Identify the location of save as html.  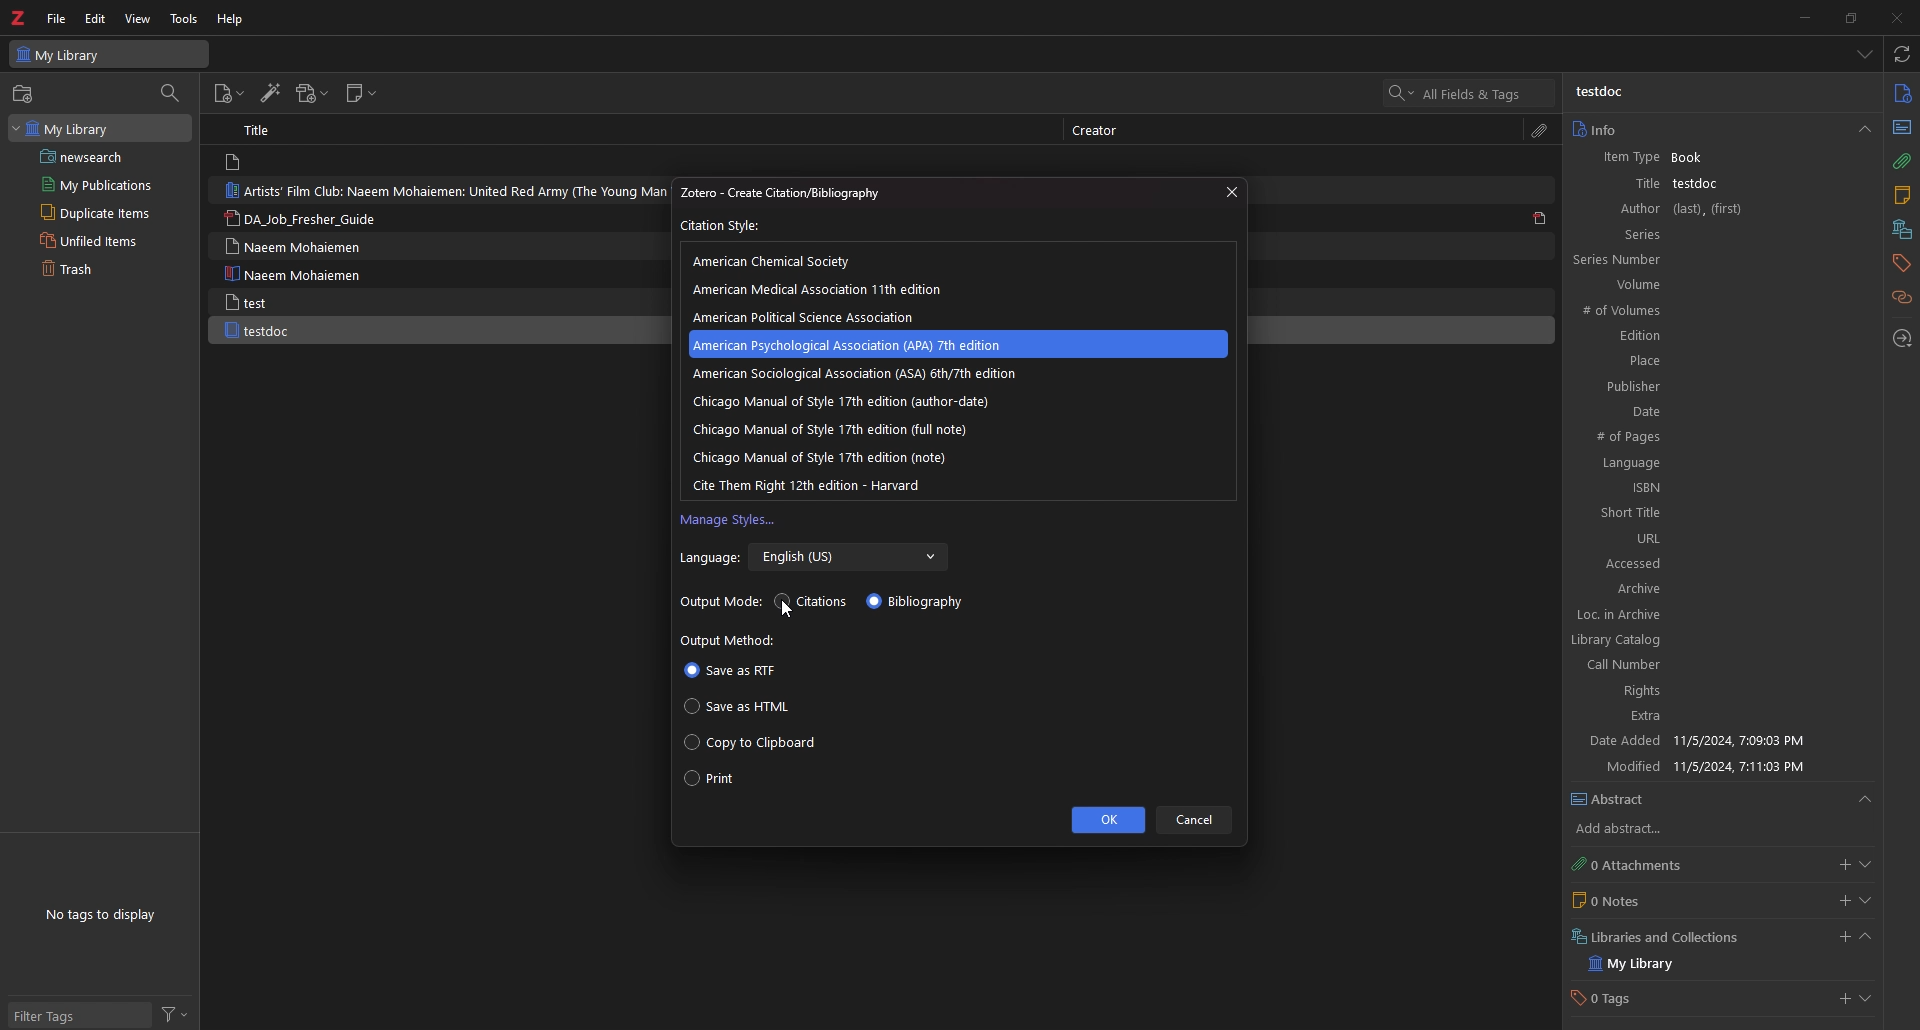
(742, 706).